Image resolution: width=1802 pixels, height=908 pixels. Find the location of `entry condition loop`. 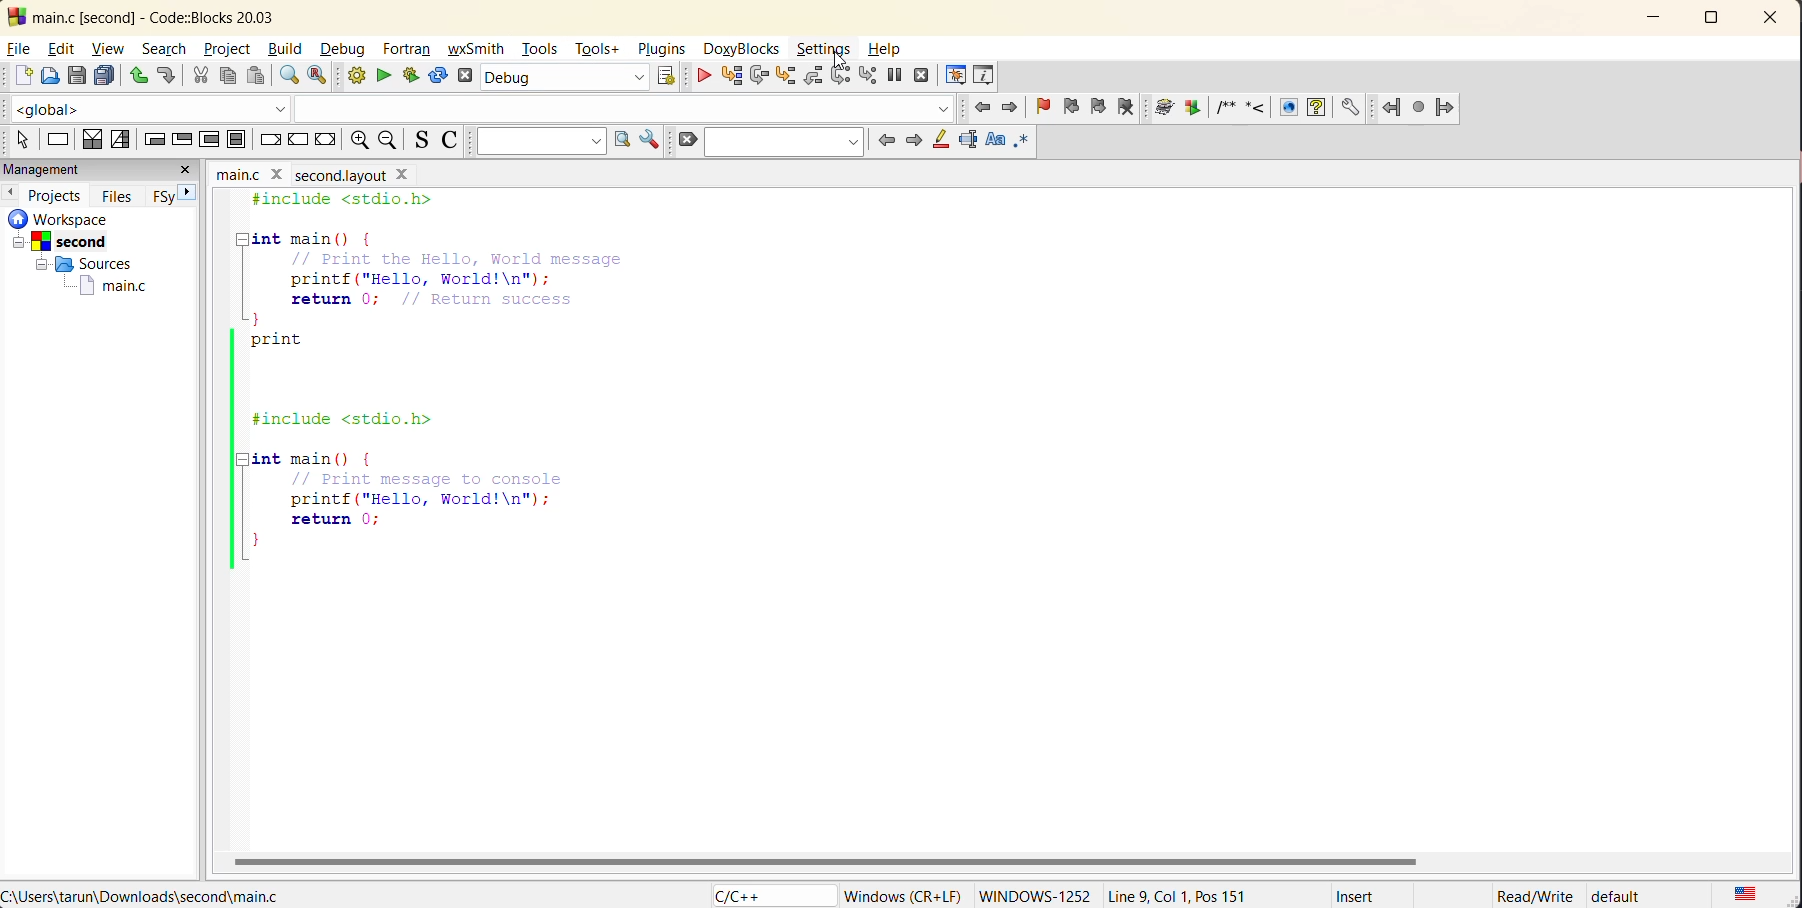

entry condition loop is located at coordinates (153, 140).